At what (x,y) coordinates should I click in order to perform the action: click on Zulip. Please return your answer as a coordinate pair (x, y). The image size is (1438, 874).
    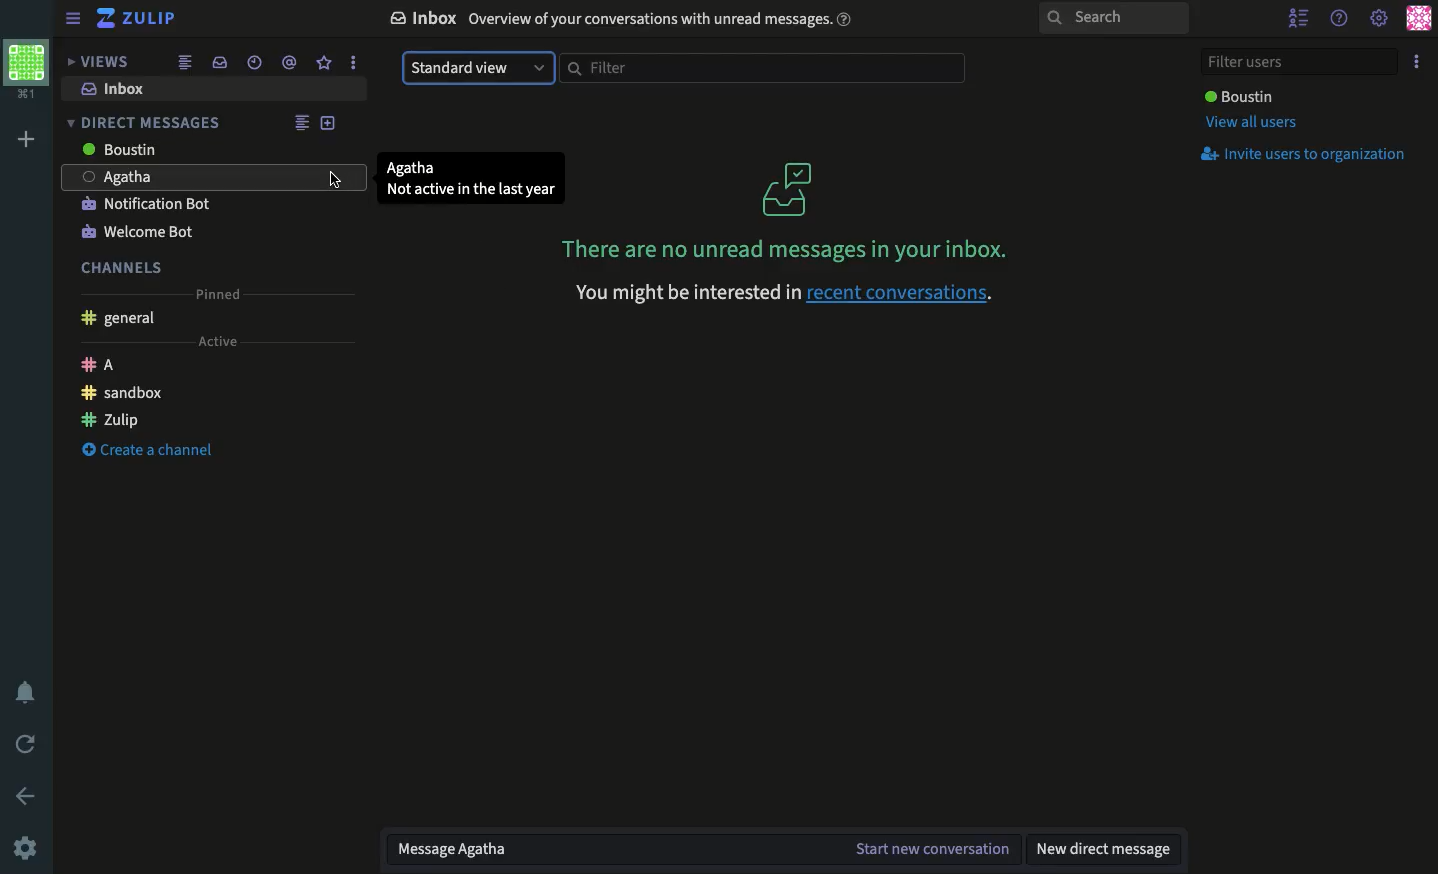
    Looking at the image, I should click on (140, 20).